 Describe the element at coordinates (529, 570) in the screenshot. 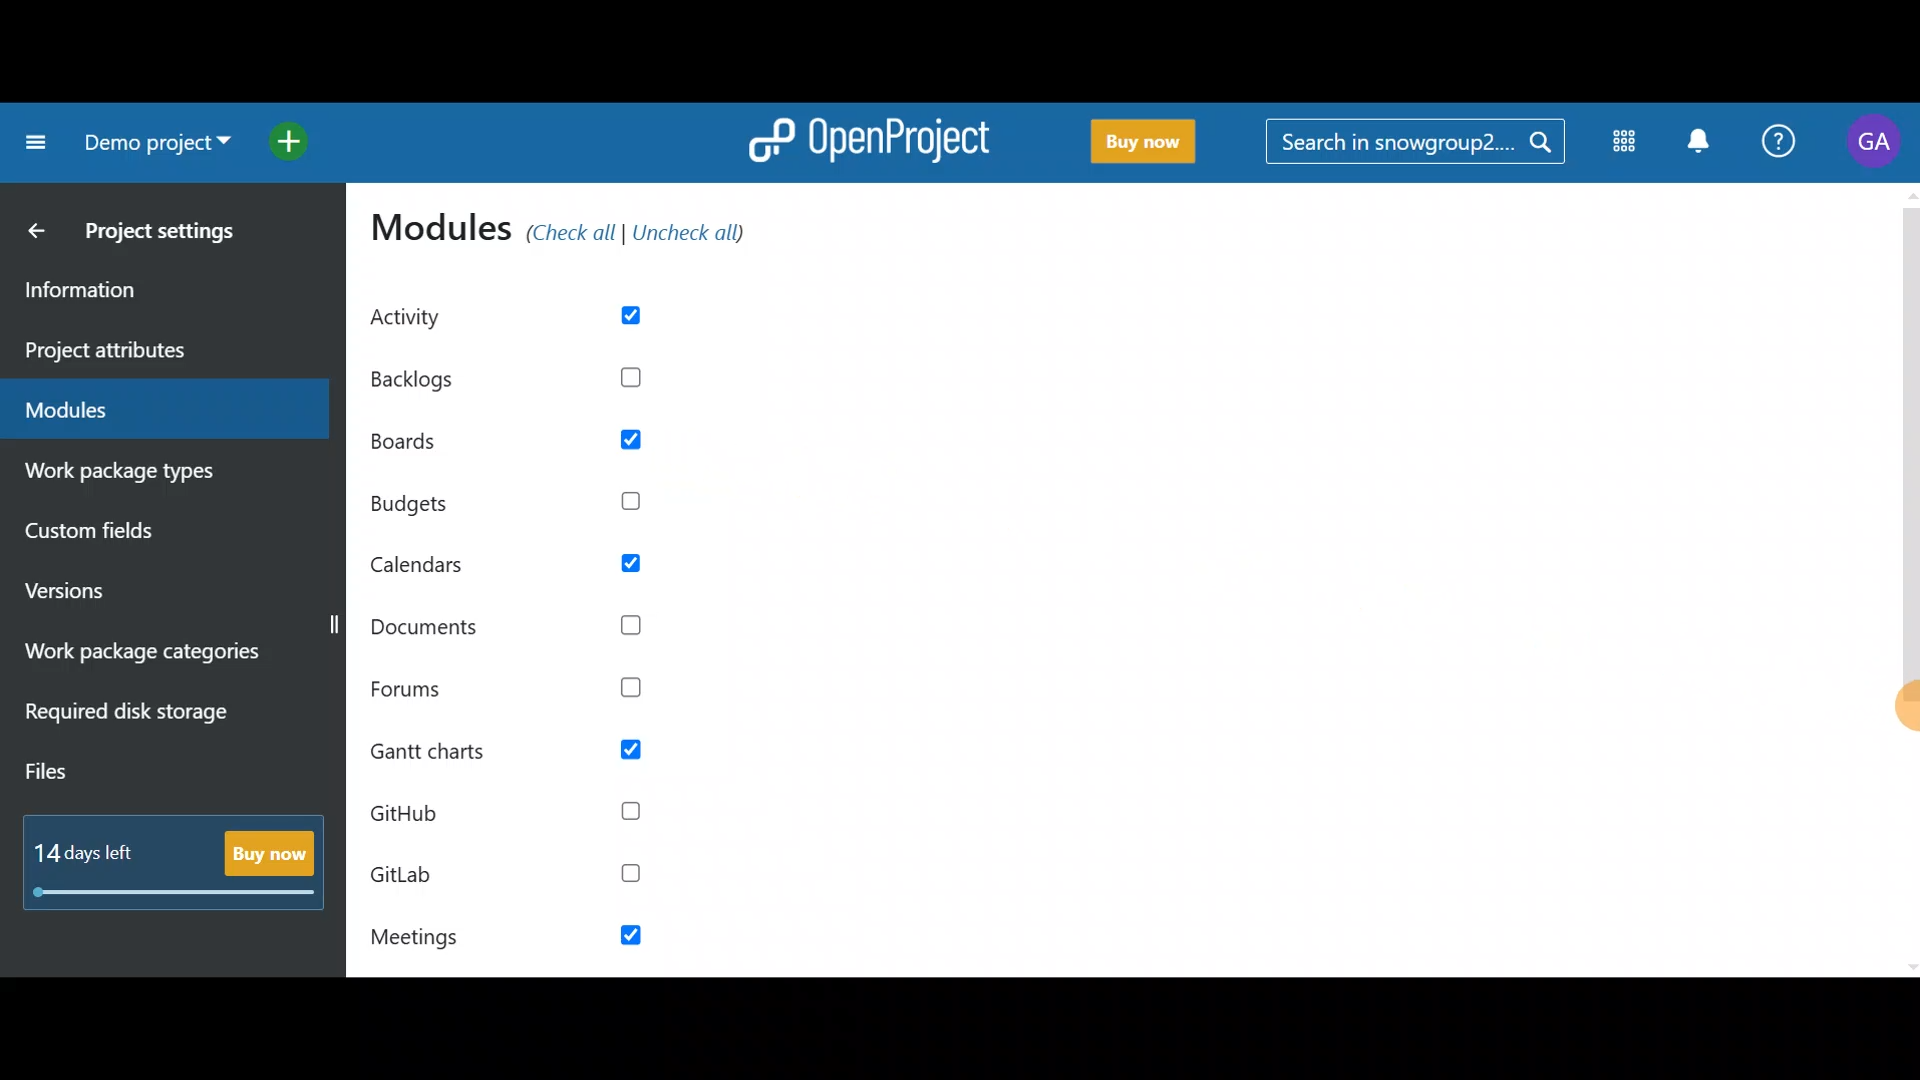

I see `Calendars` at that location.